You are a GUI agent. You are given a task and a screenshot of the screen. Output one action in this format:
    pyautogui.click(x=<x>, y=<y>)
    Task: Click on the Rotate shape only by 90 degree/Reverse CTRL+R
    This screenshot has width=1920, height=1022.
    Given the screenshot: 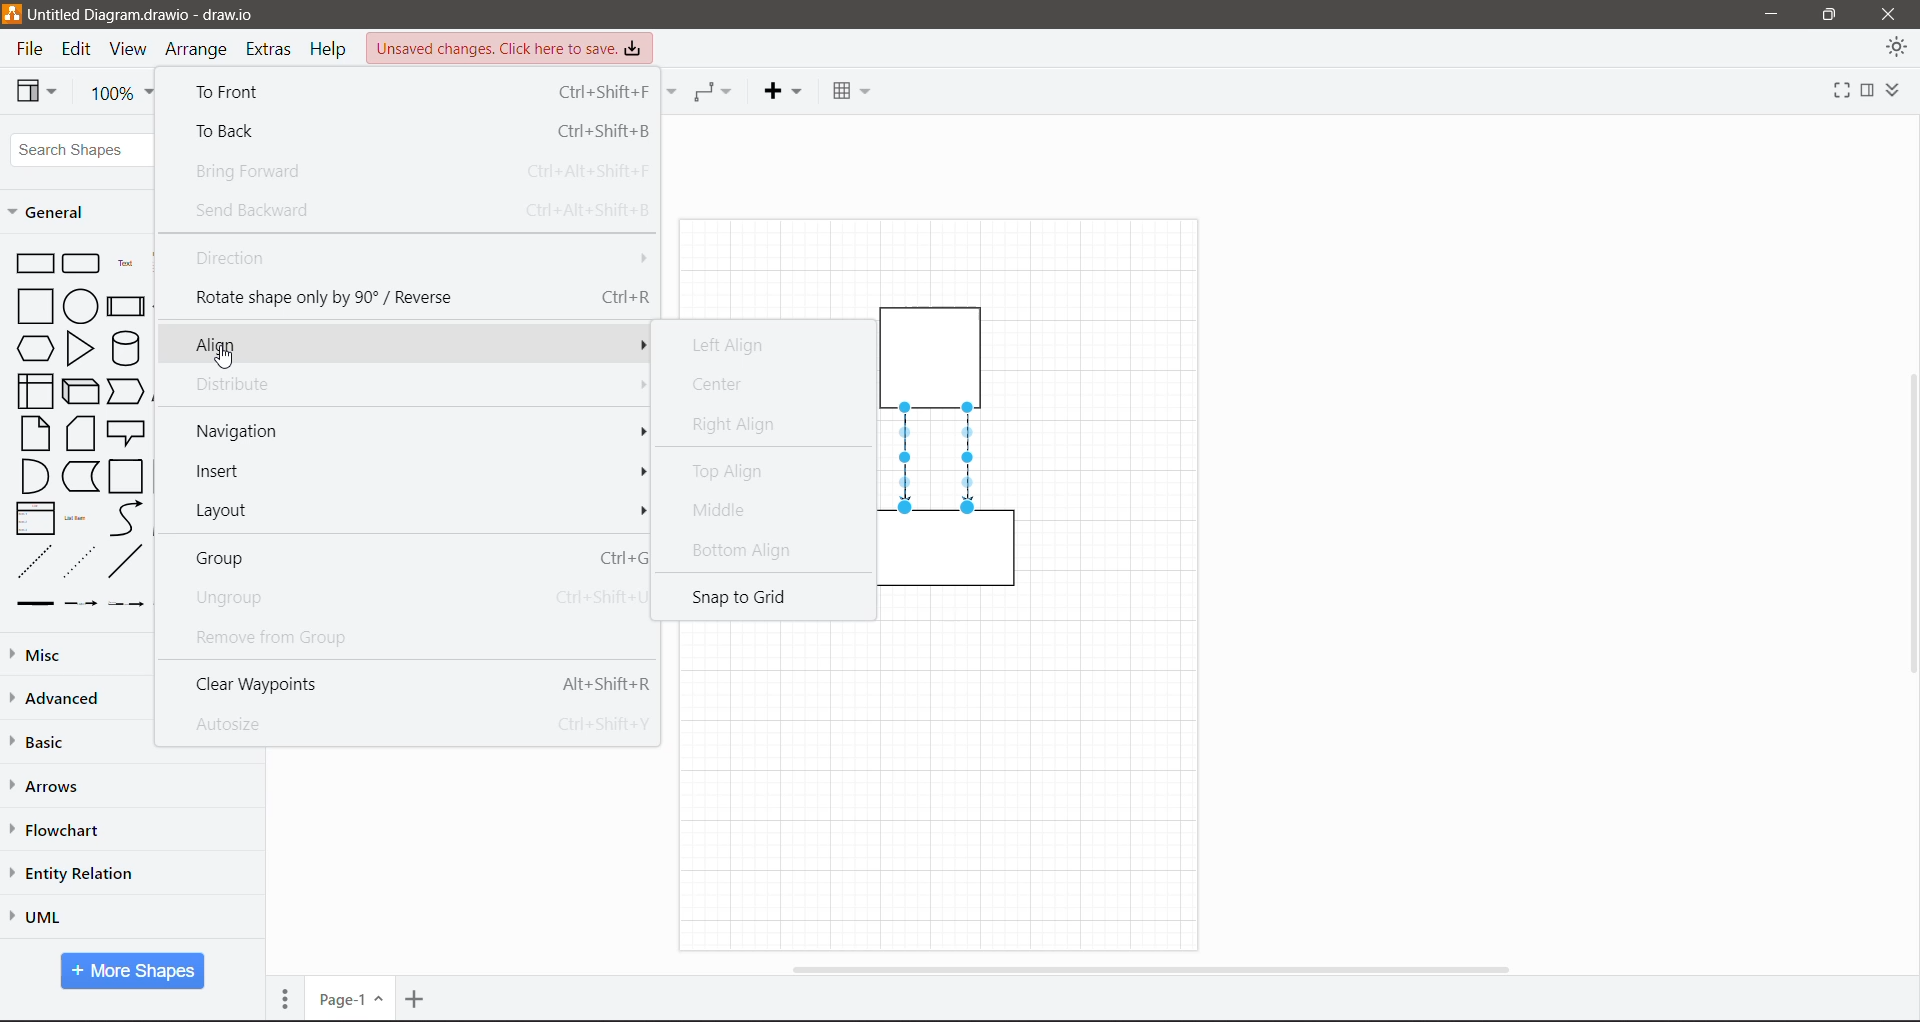 What is the action you would take?
    pyautogui.click(x=415, y=297)
    